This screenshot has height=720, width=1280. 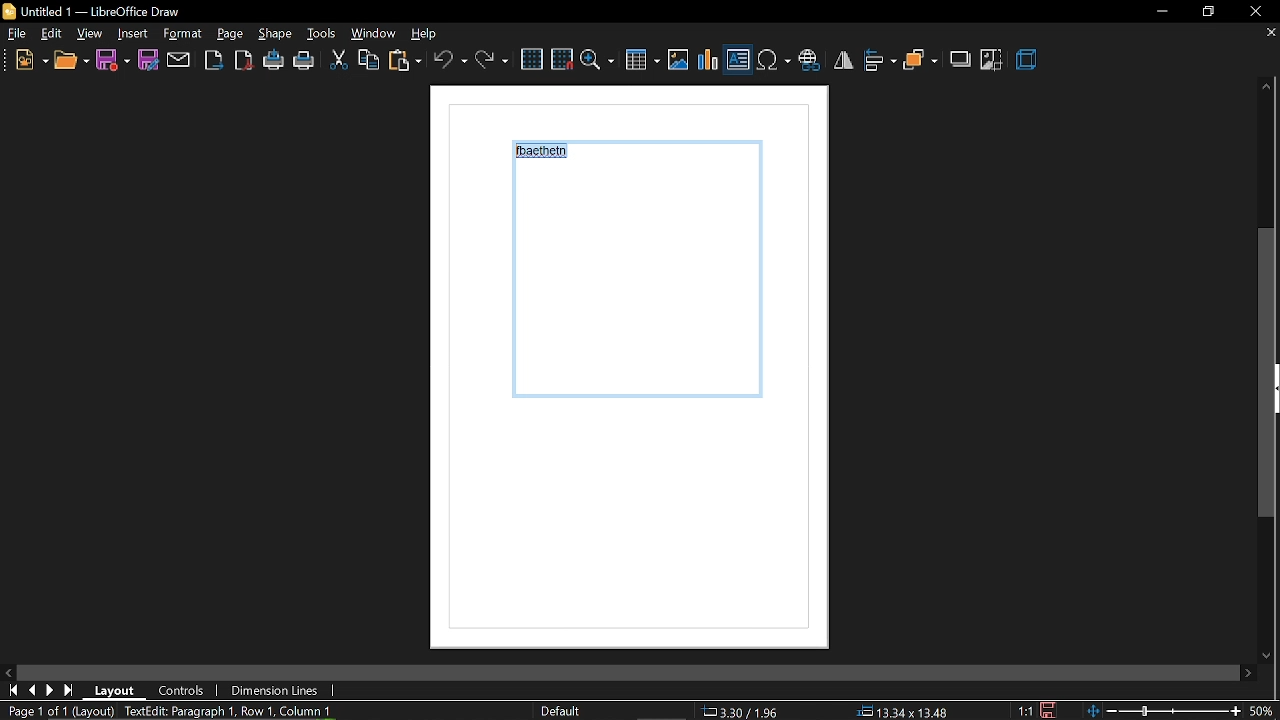 I want to click on co-ordinates (3.30/1.96), so click(x=738, y=711).